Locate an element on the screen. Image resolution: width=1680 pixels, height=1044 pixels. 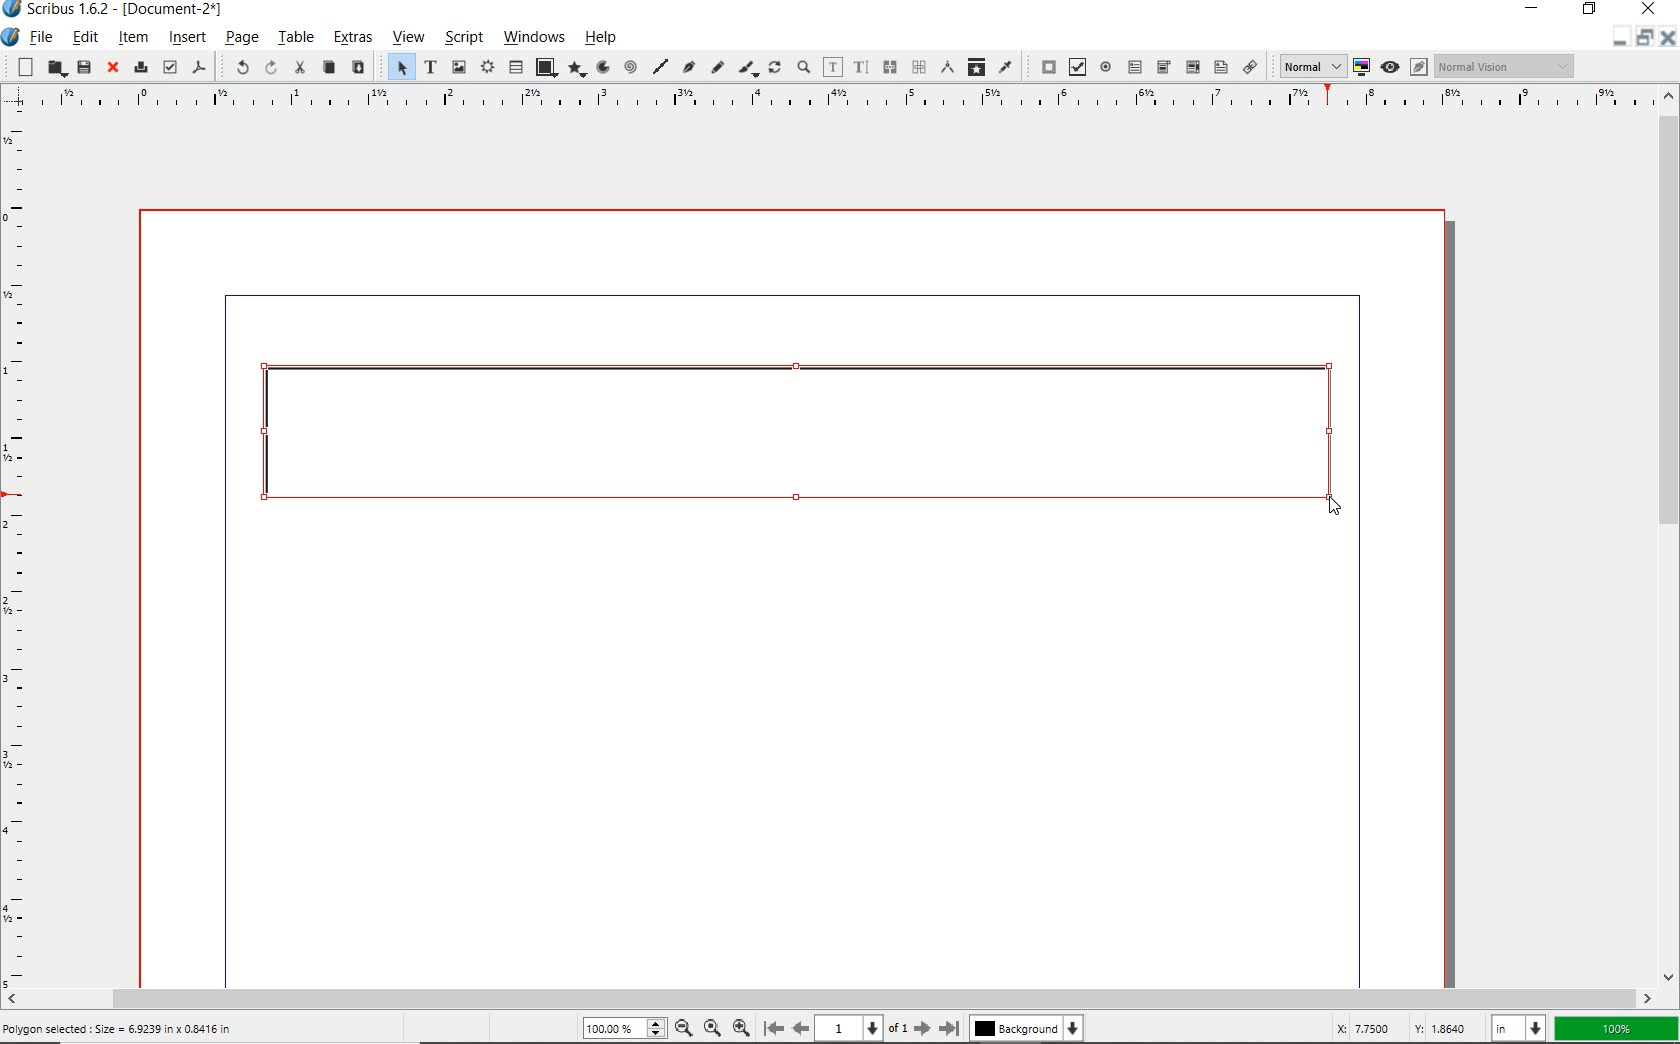
page is located at coordinates (242, 37).